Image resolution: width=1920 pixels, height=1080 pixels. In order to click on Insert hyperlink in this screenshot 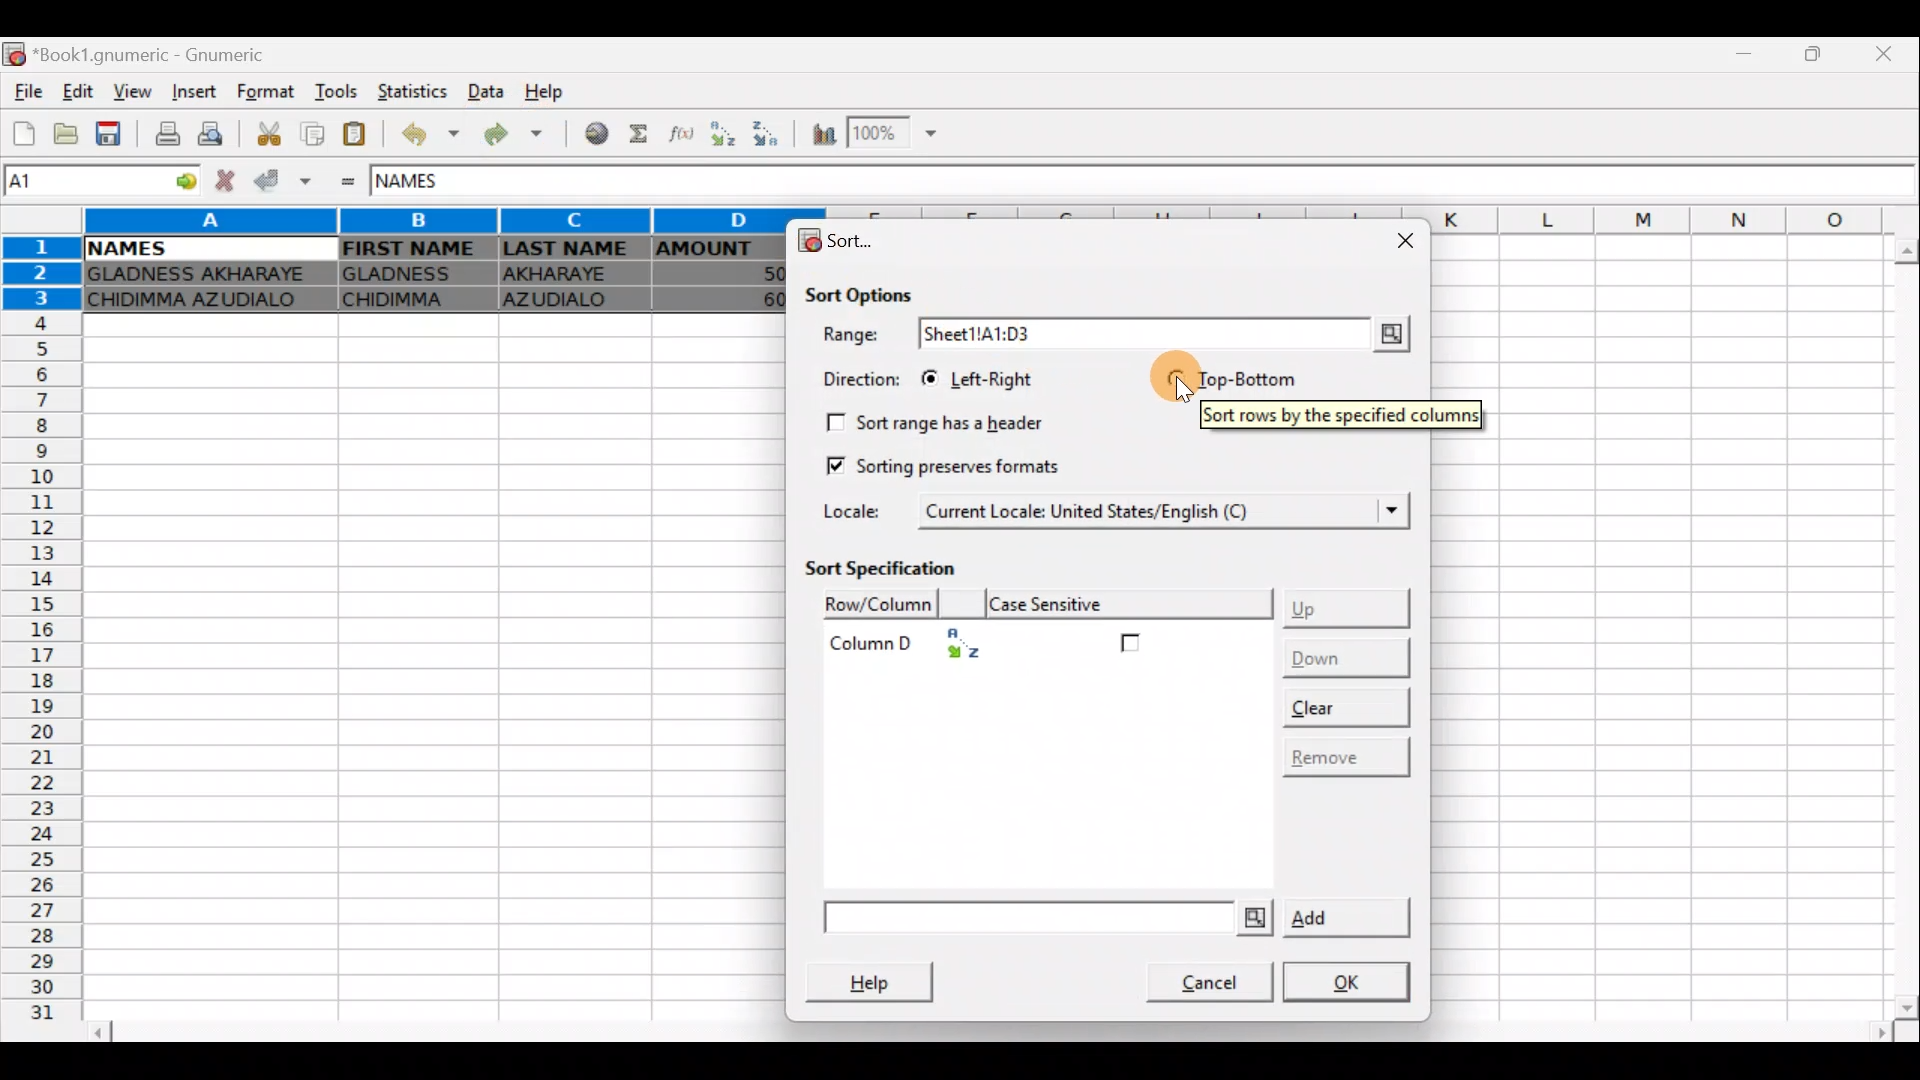, I will do `click(598, 132)`.